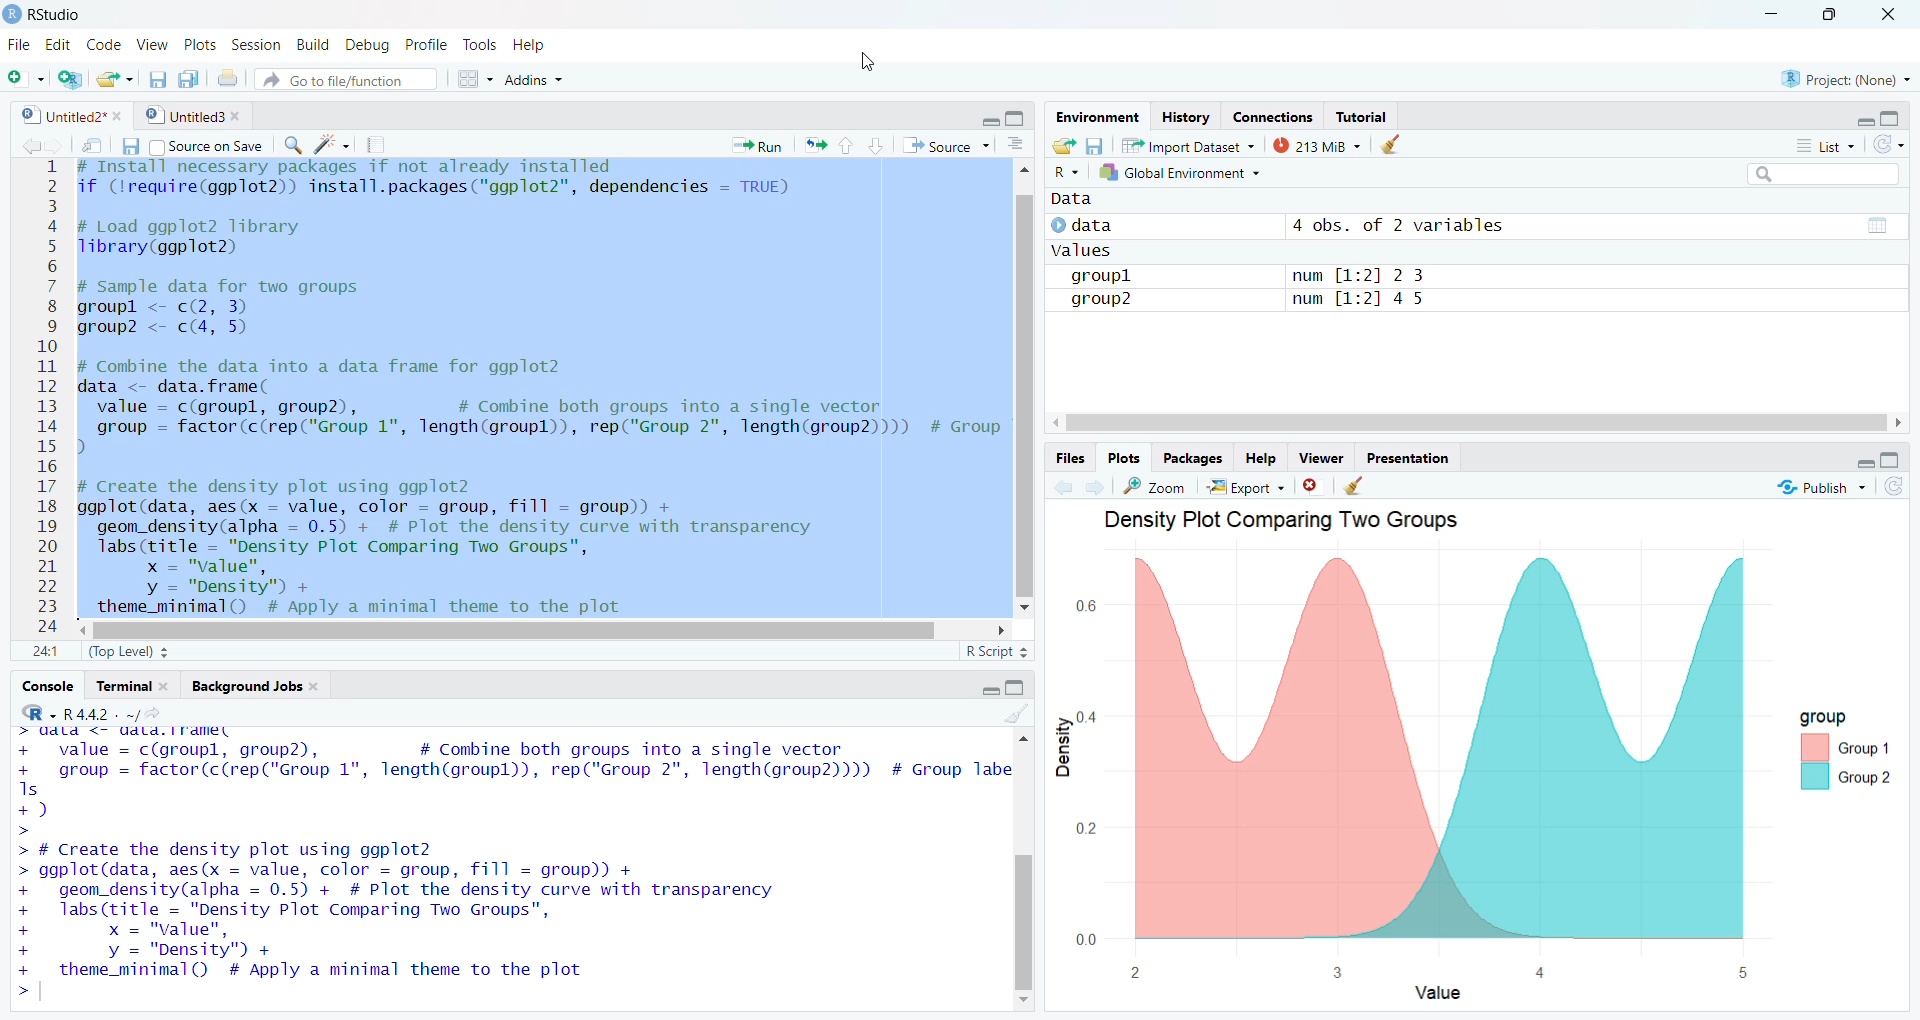 This screenshot has height=1020, width=1920. Describe the element at coordinates (26, 144) in the screenshot. I see `previous` at that location.